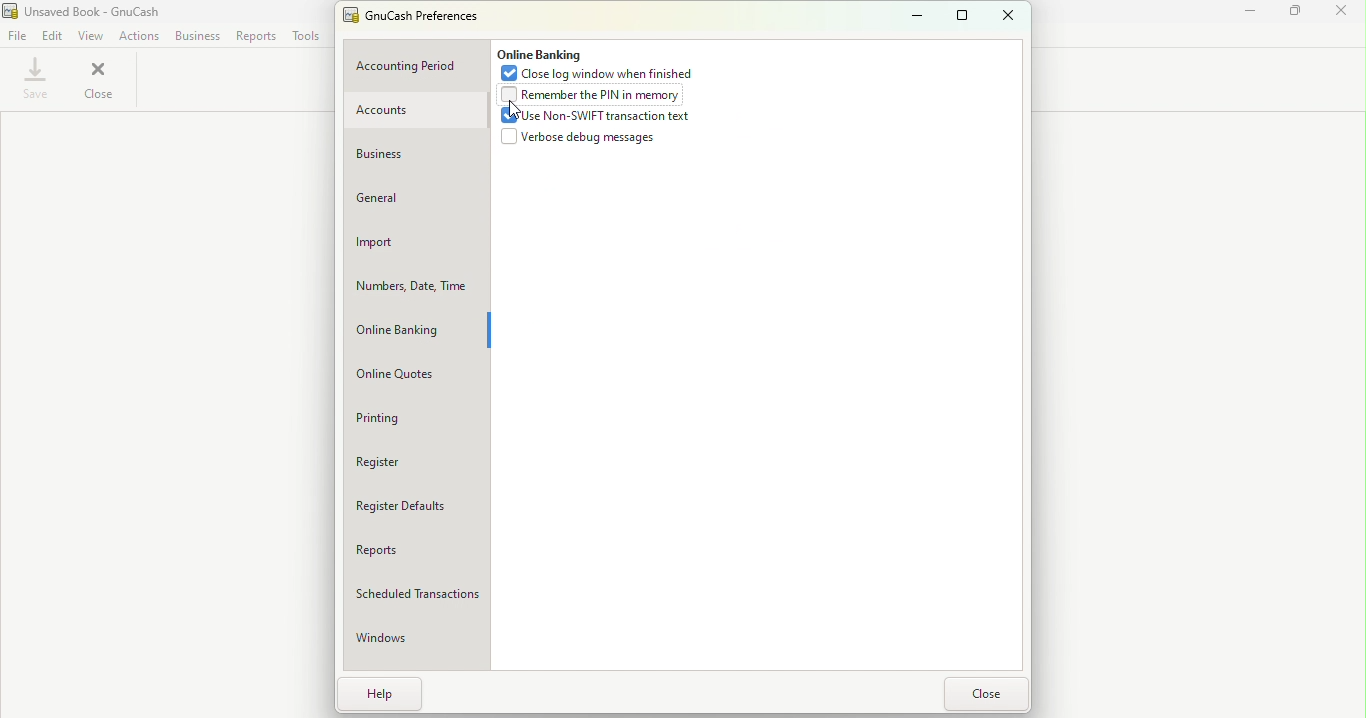 Image resolution: width=1366 pixels, height=718 pixels. What do you see at coordinates (1300, 16) in the screenshot?
I see `Maximize` at bounding box center [1300, 16].